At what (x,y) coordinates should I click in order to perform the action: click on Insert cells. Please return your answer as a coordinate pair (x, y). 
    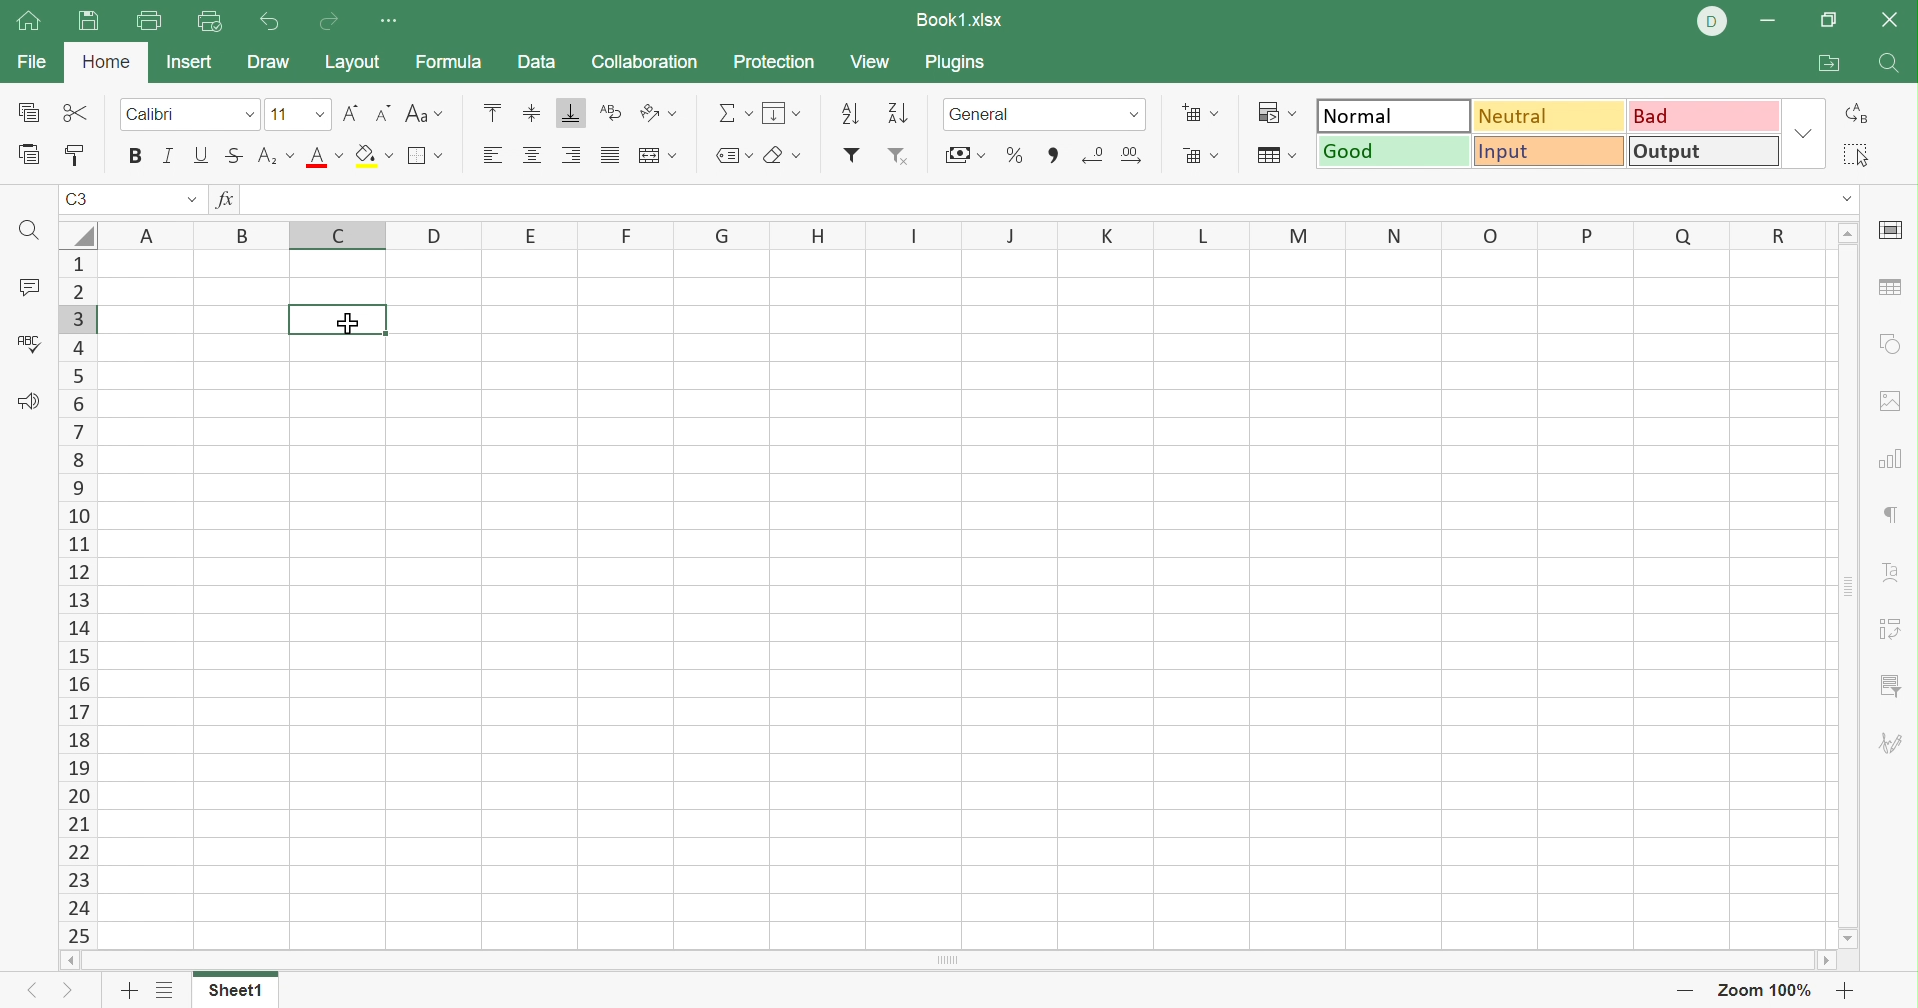
    Looking at the image, I should click on (1197, 112).